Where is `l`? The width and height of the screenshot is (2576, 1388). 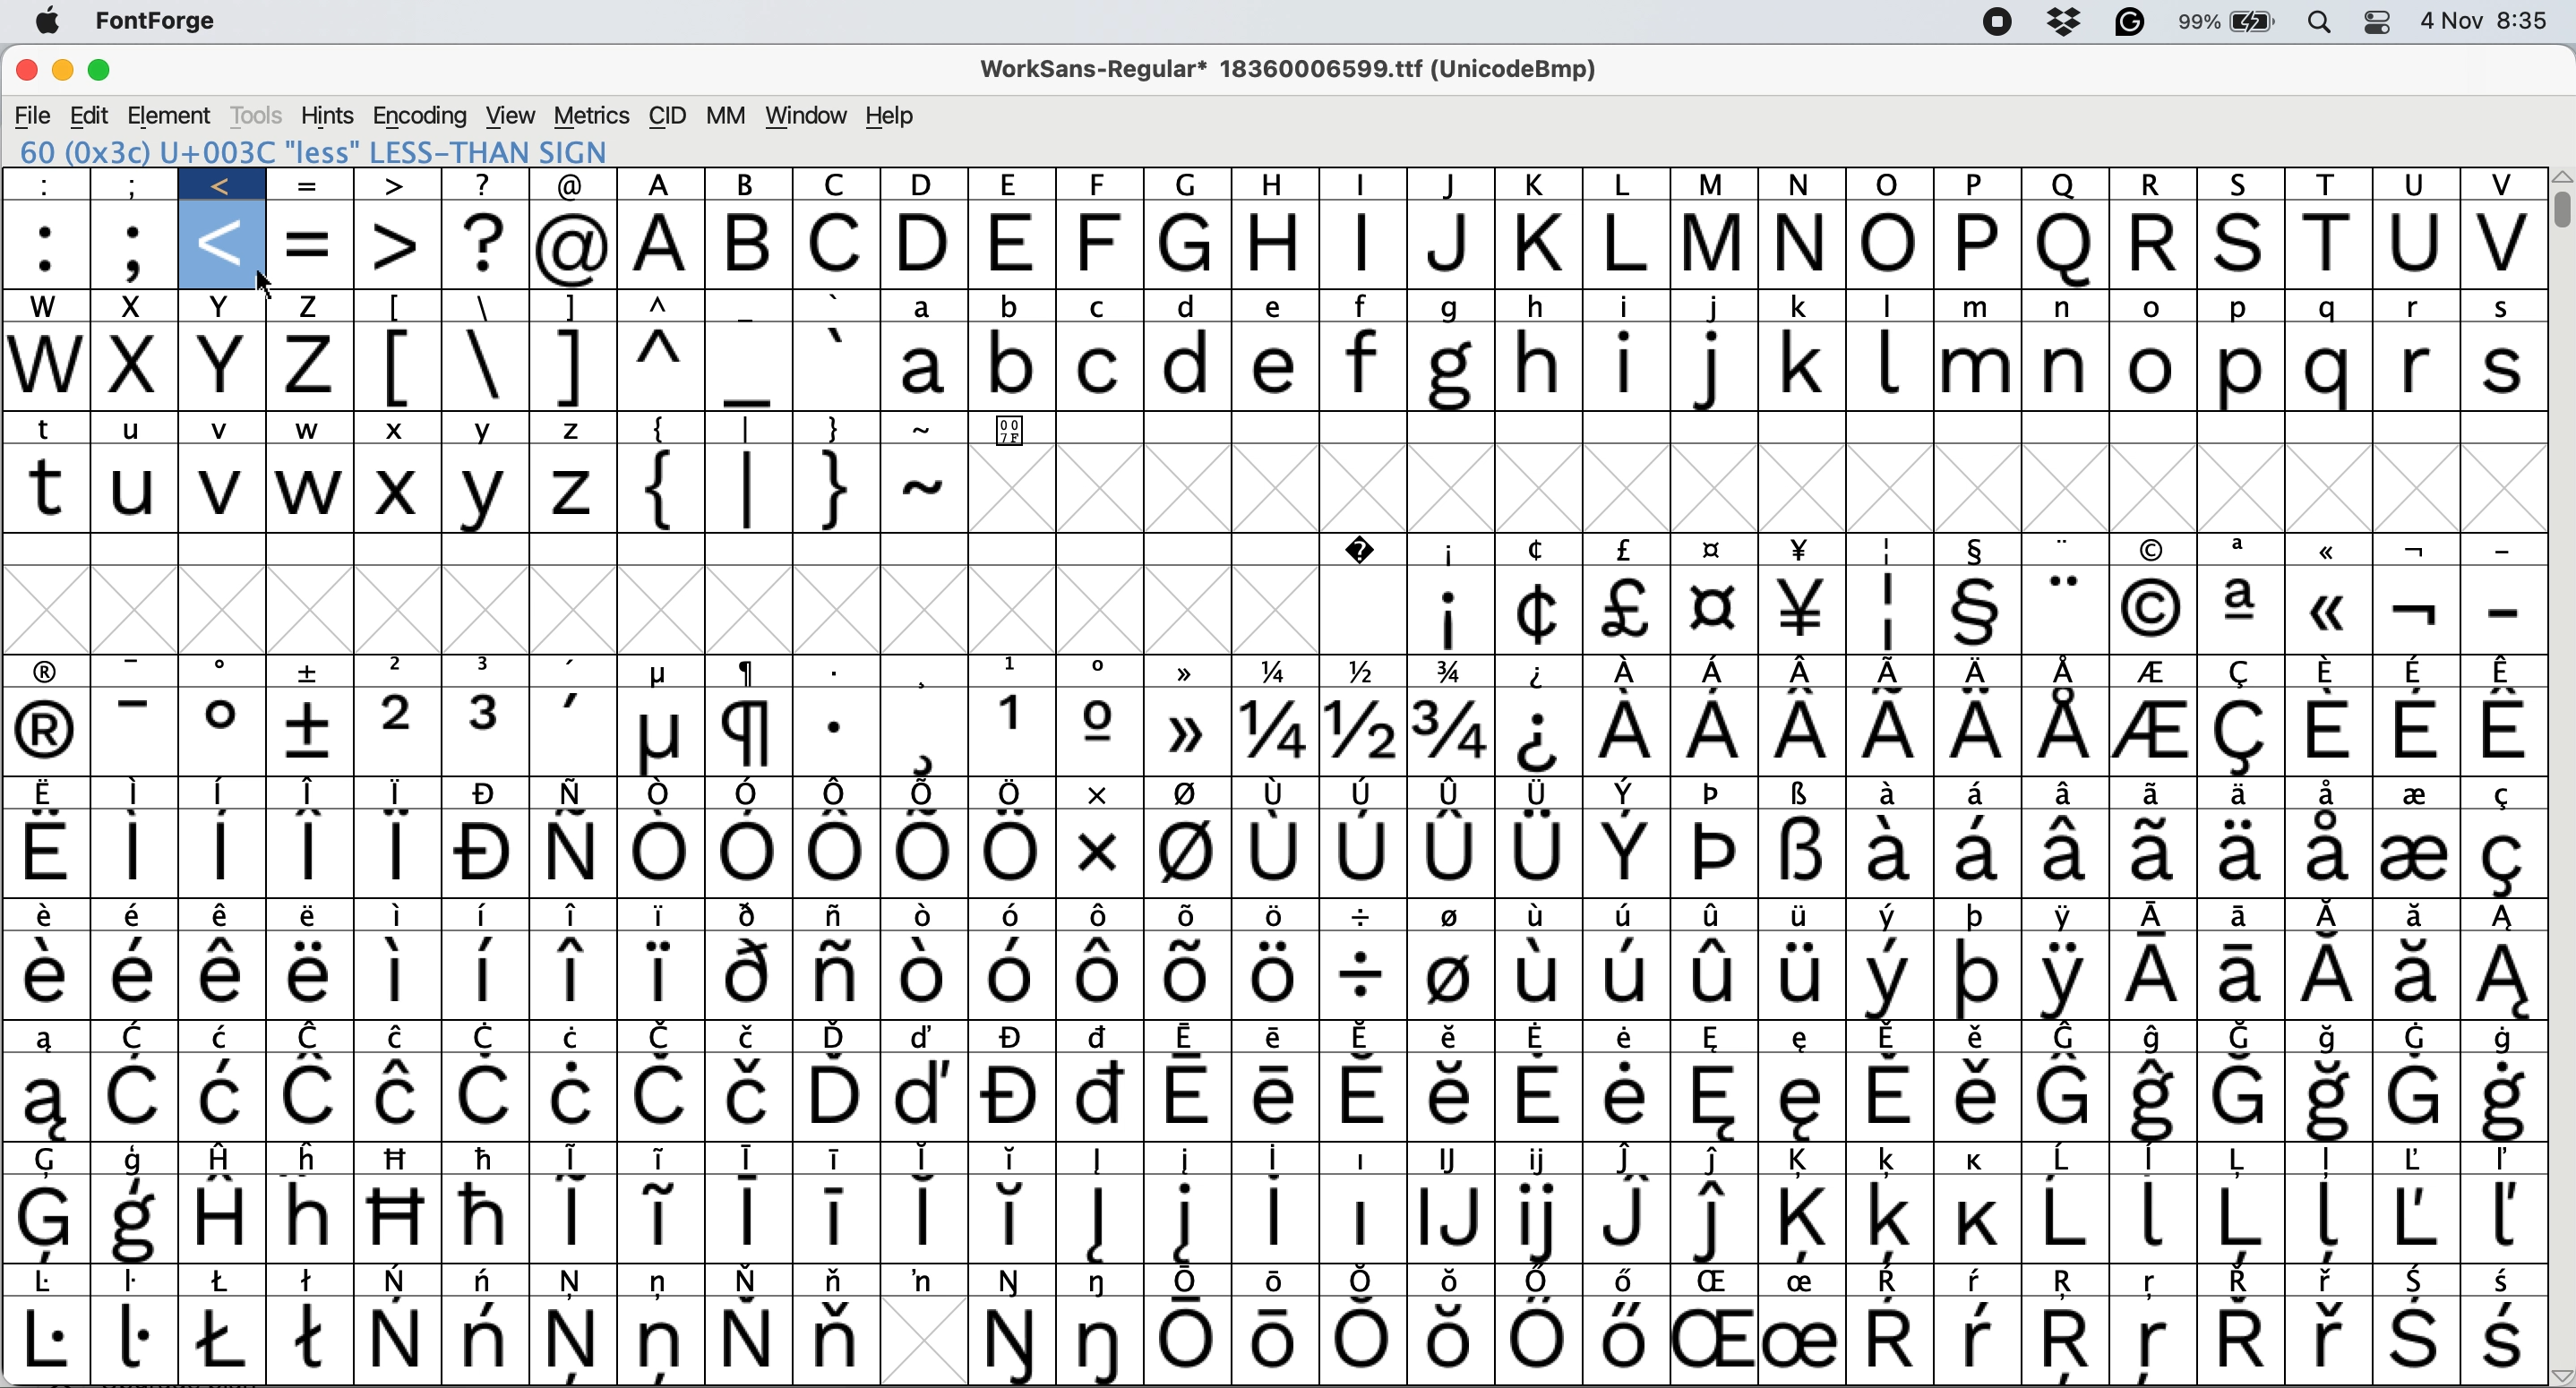
l is located at coordinates (1891, 307).